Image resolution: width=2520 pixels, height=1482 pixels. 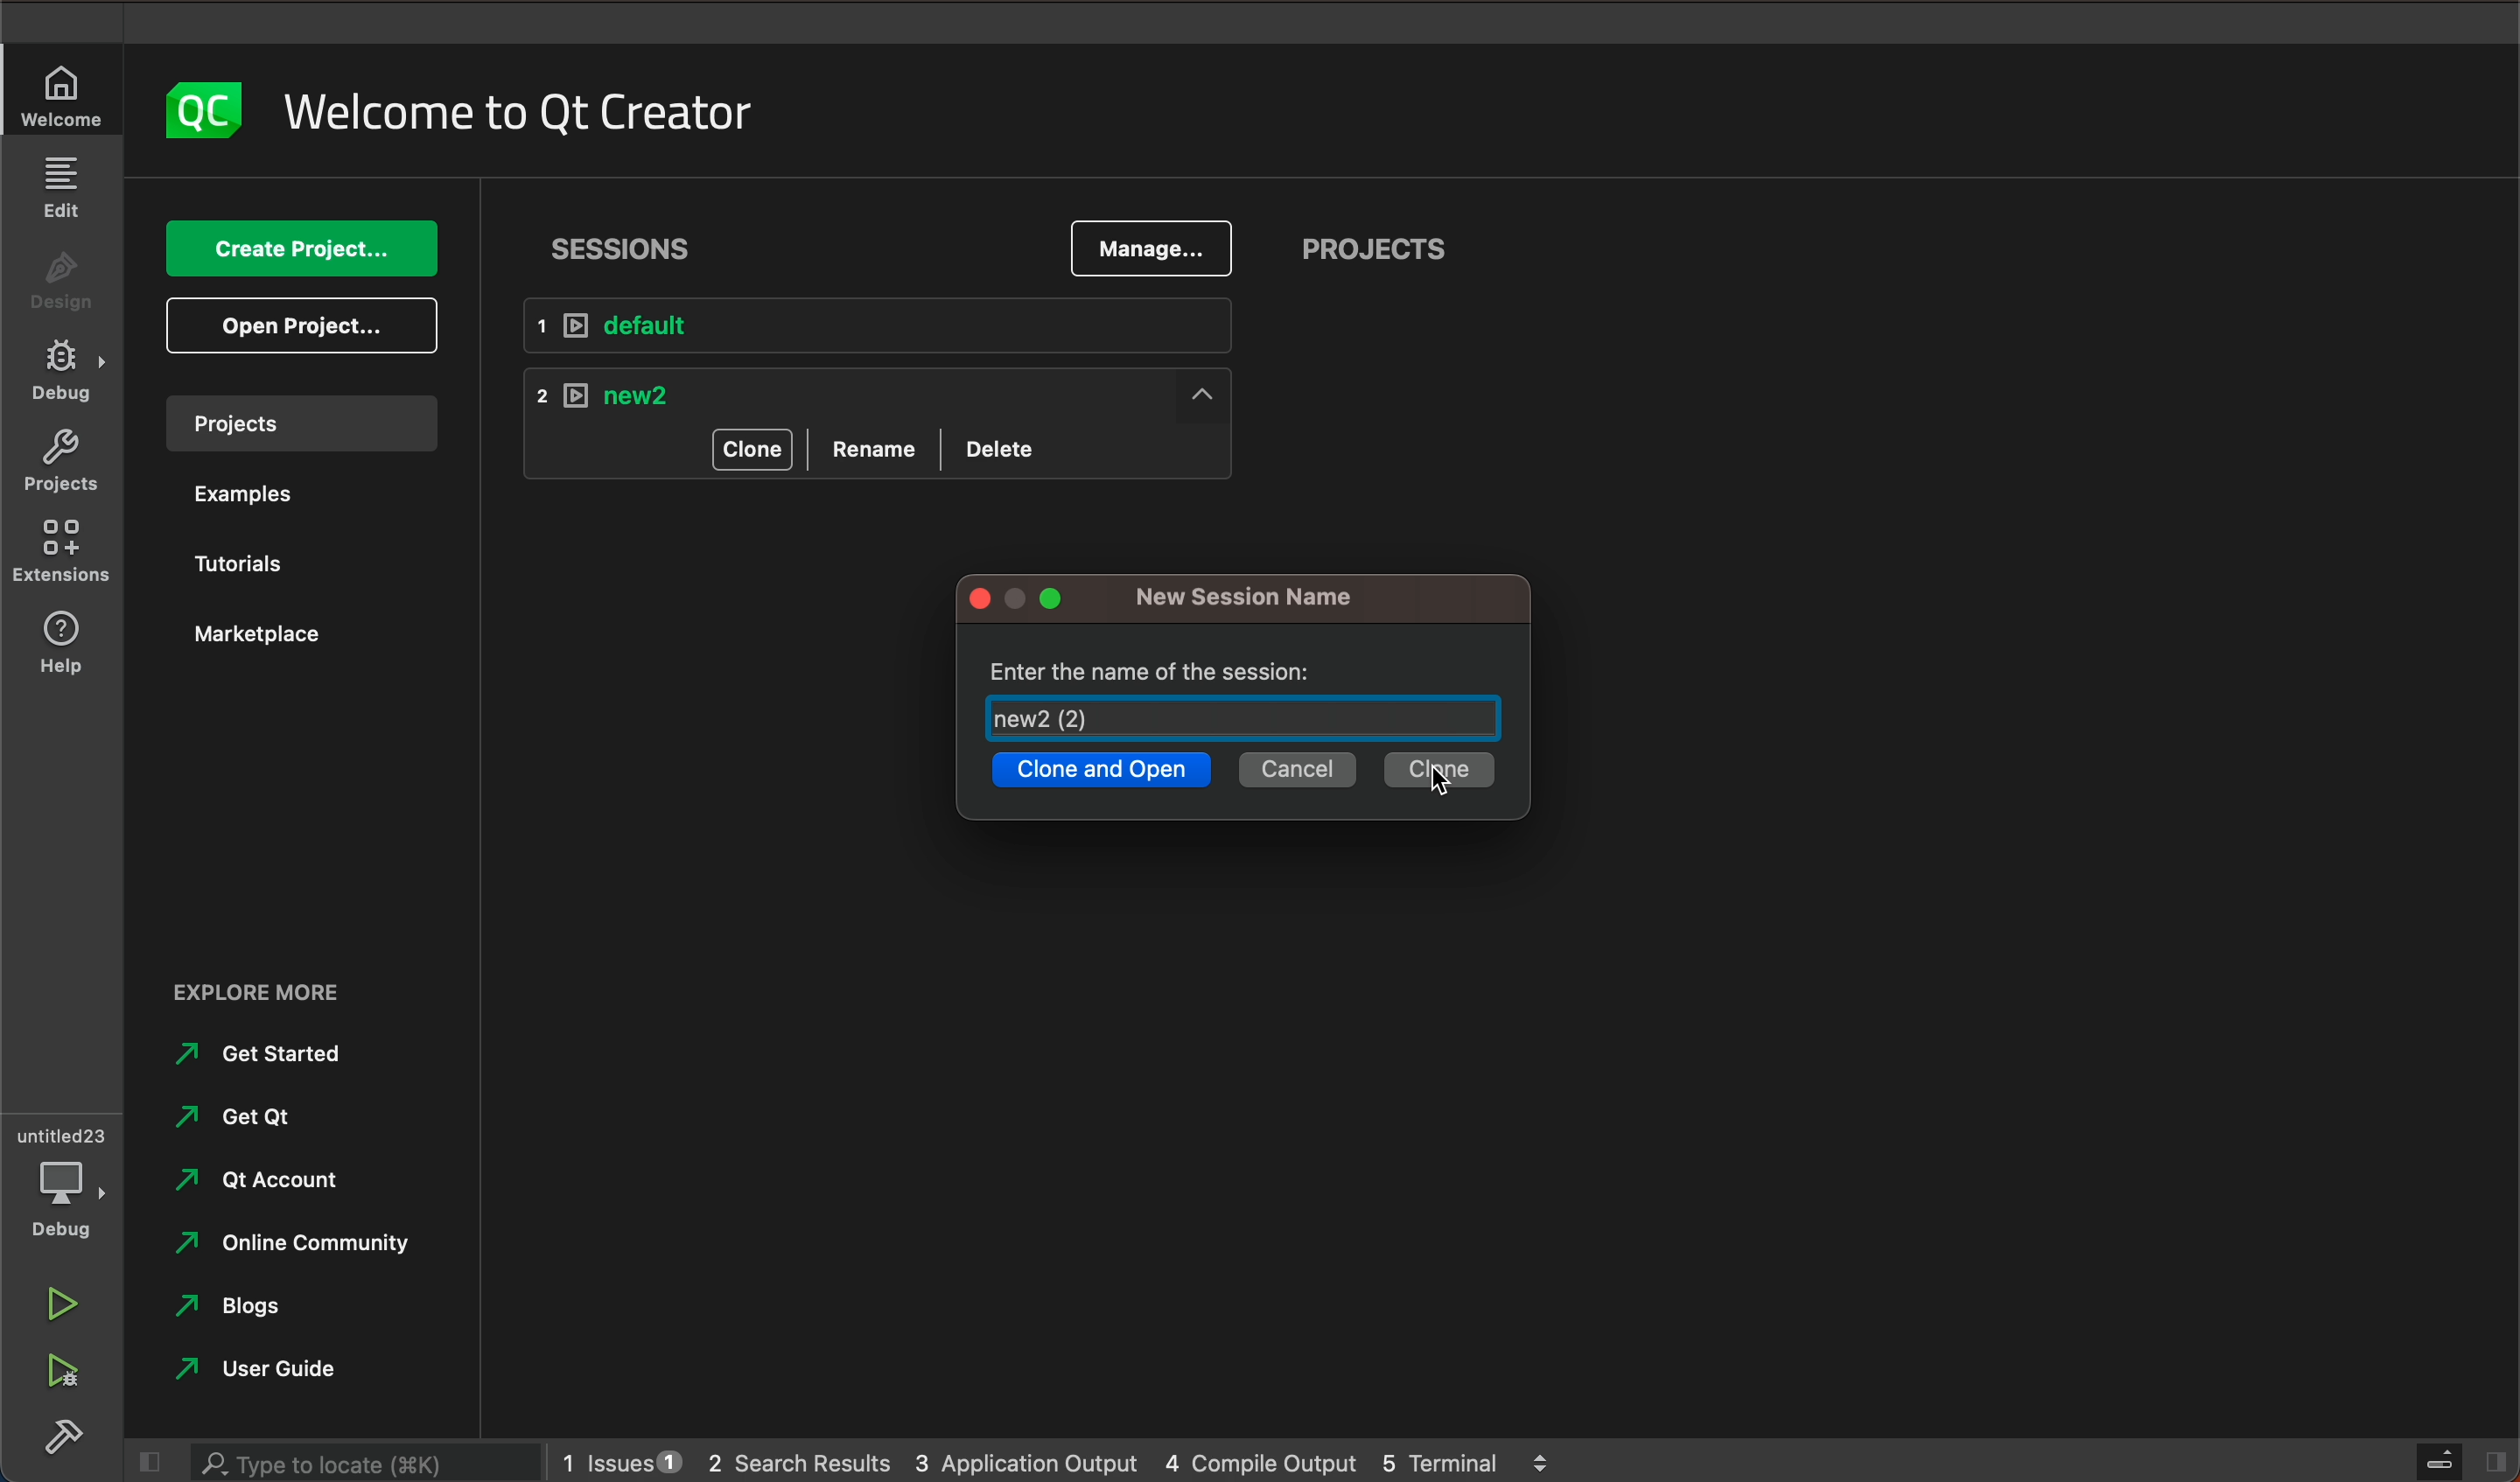 What do you see at coordinates (1372, 245) in the screenshot?
I see `projects` at bounding box center [1372, 245].